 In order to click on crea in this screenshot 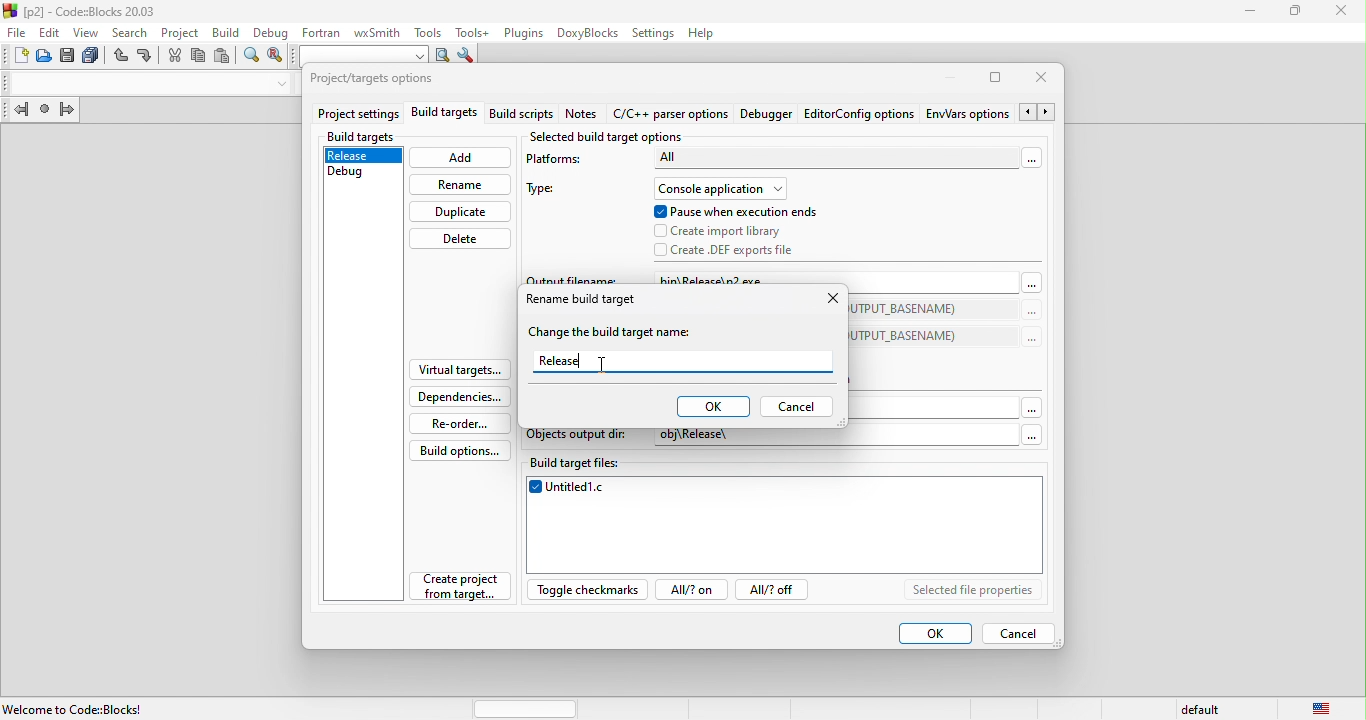, I will do `click(722, 232)`.